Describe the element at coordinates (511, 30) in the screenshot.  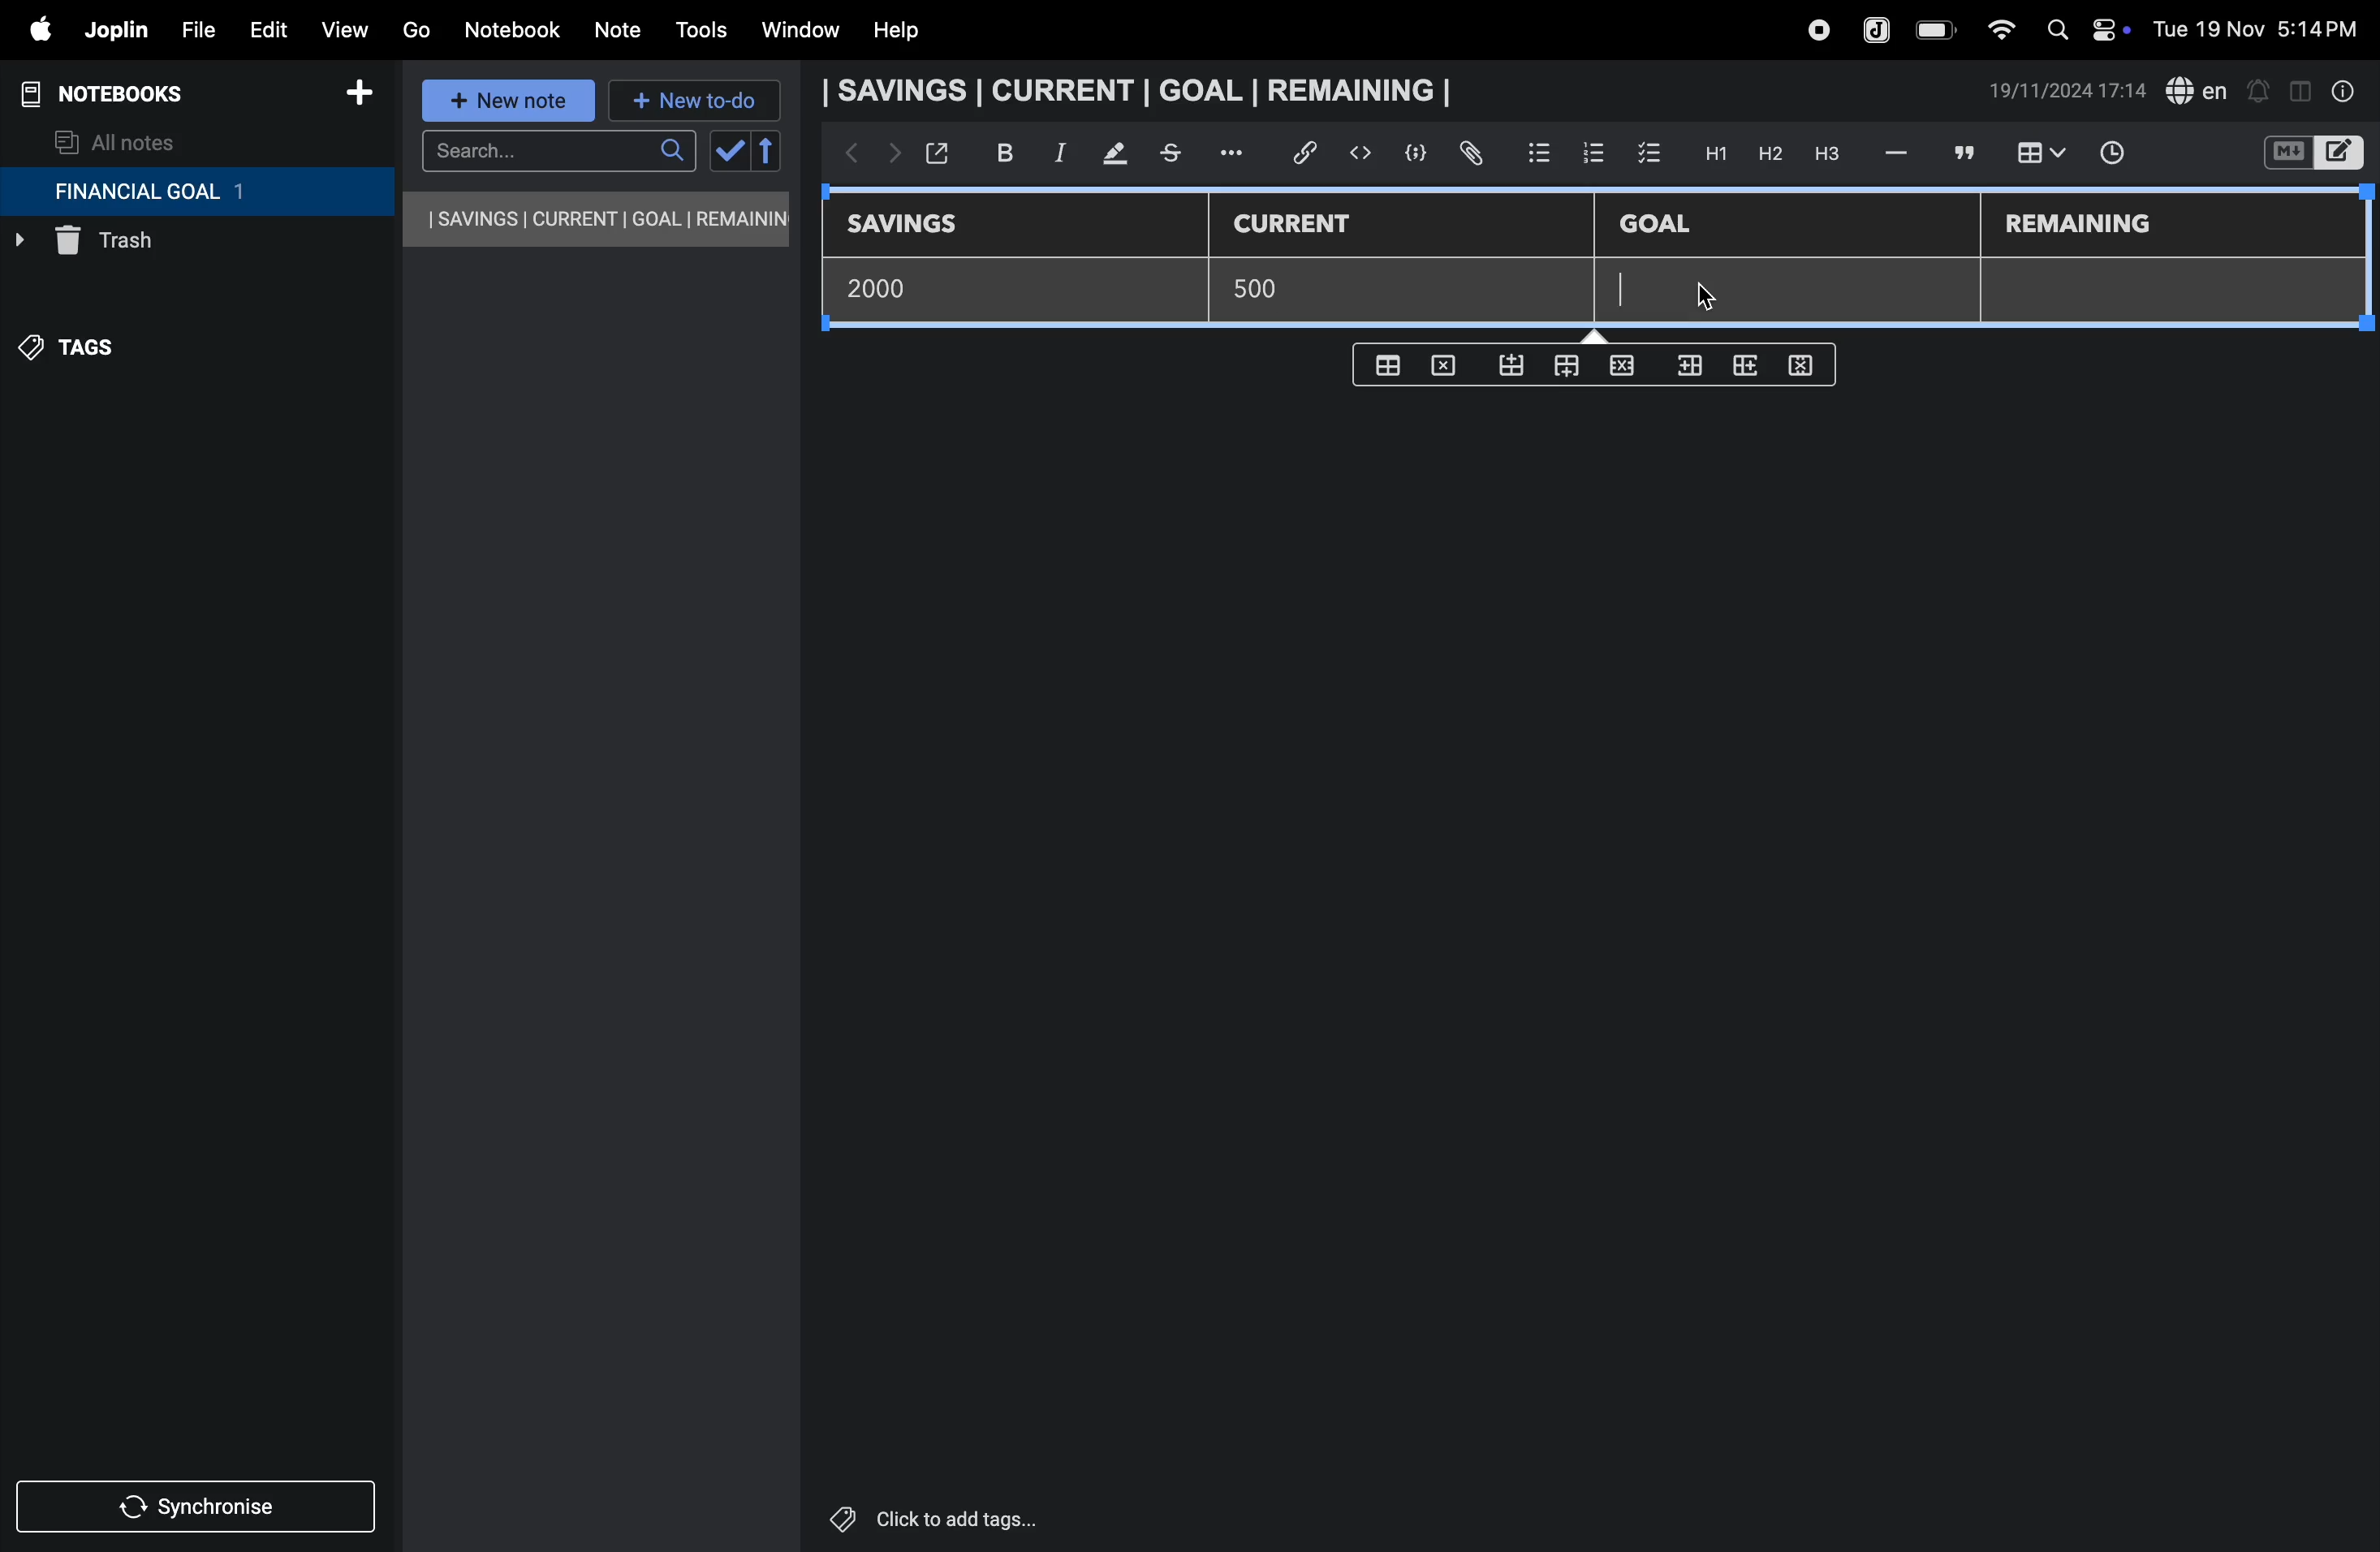
I see `notebook` at that location.